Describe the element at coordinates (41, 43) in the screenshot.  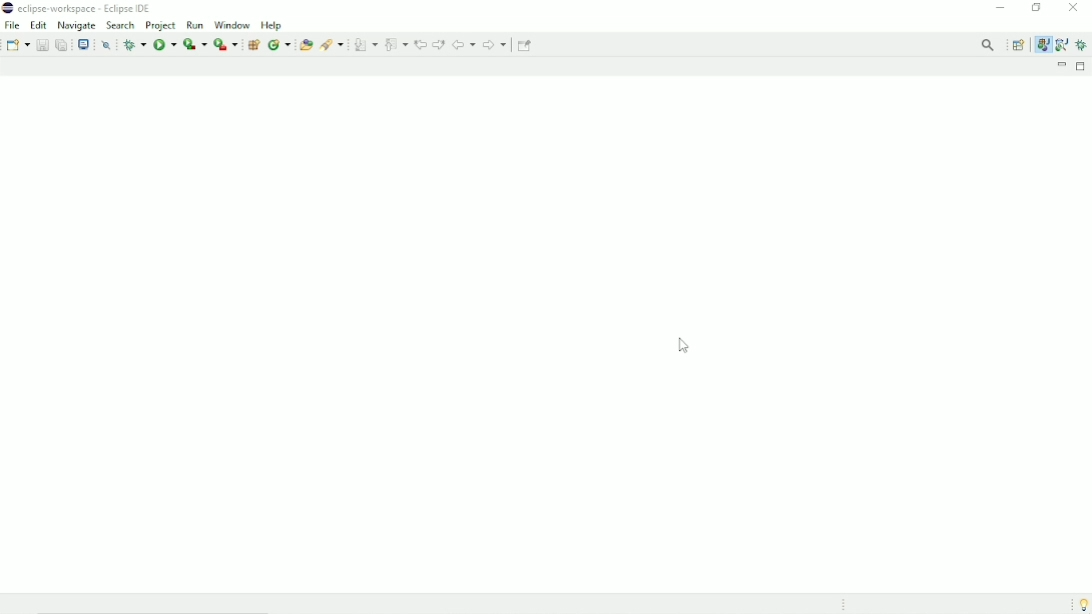
I see `Save` at that location.